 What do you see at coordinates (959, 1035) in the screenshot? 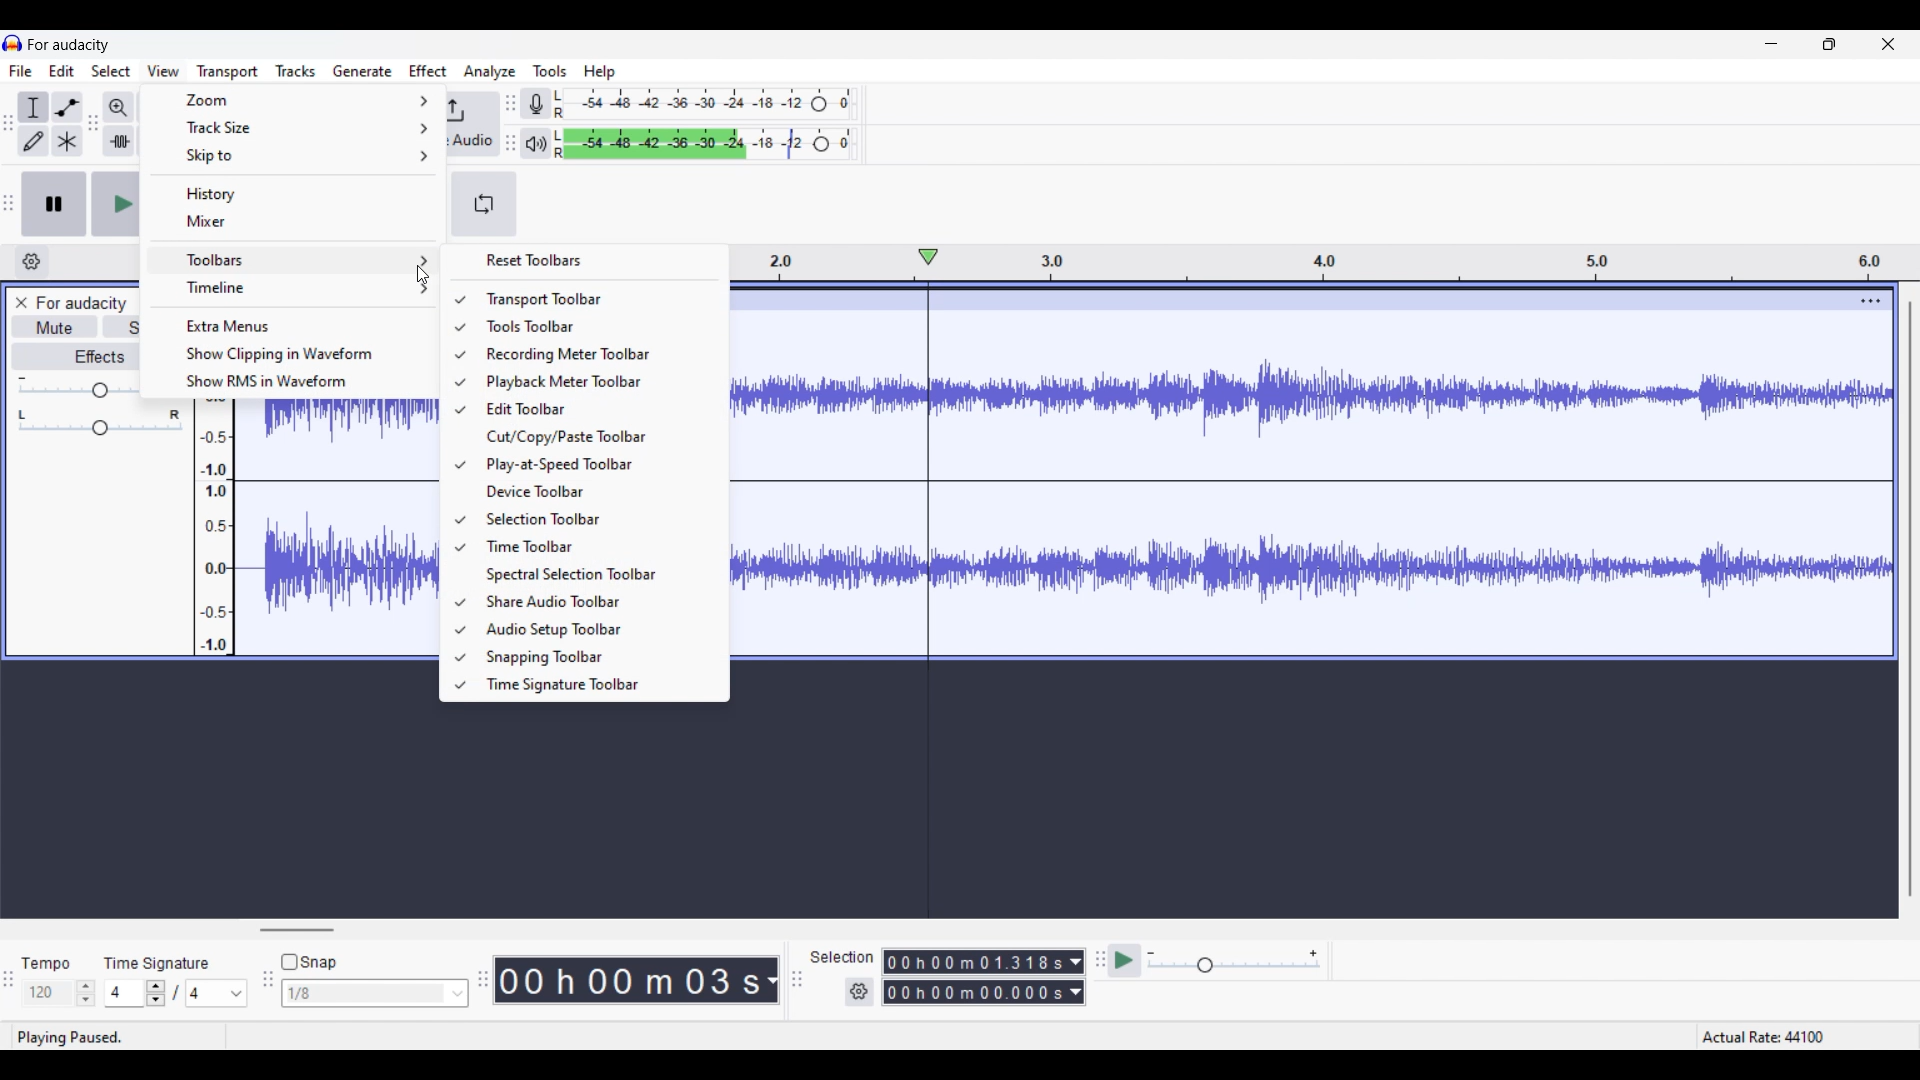
I see `Status bar details` at bounding box center [959, 1035].